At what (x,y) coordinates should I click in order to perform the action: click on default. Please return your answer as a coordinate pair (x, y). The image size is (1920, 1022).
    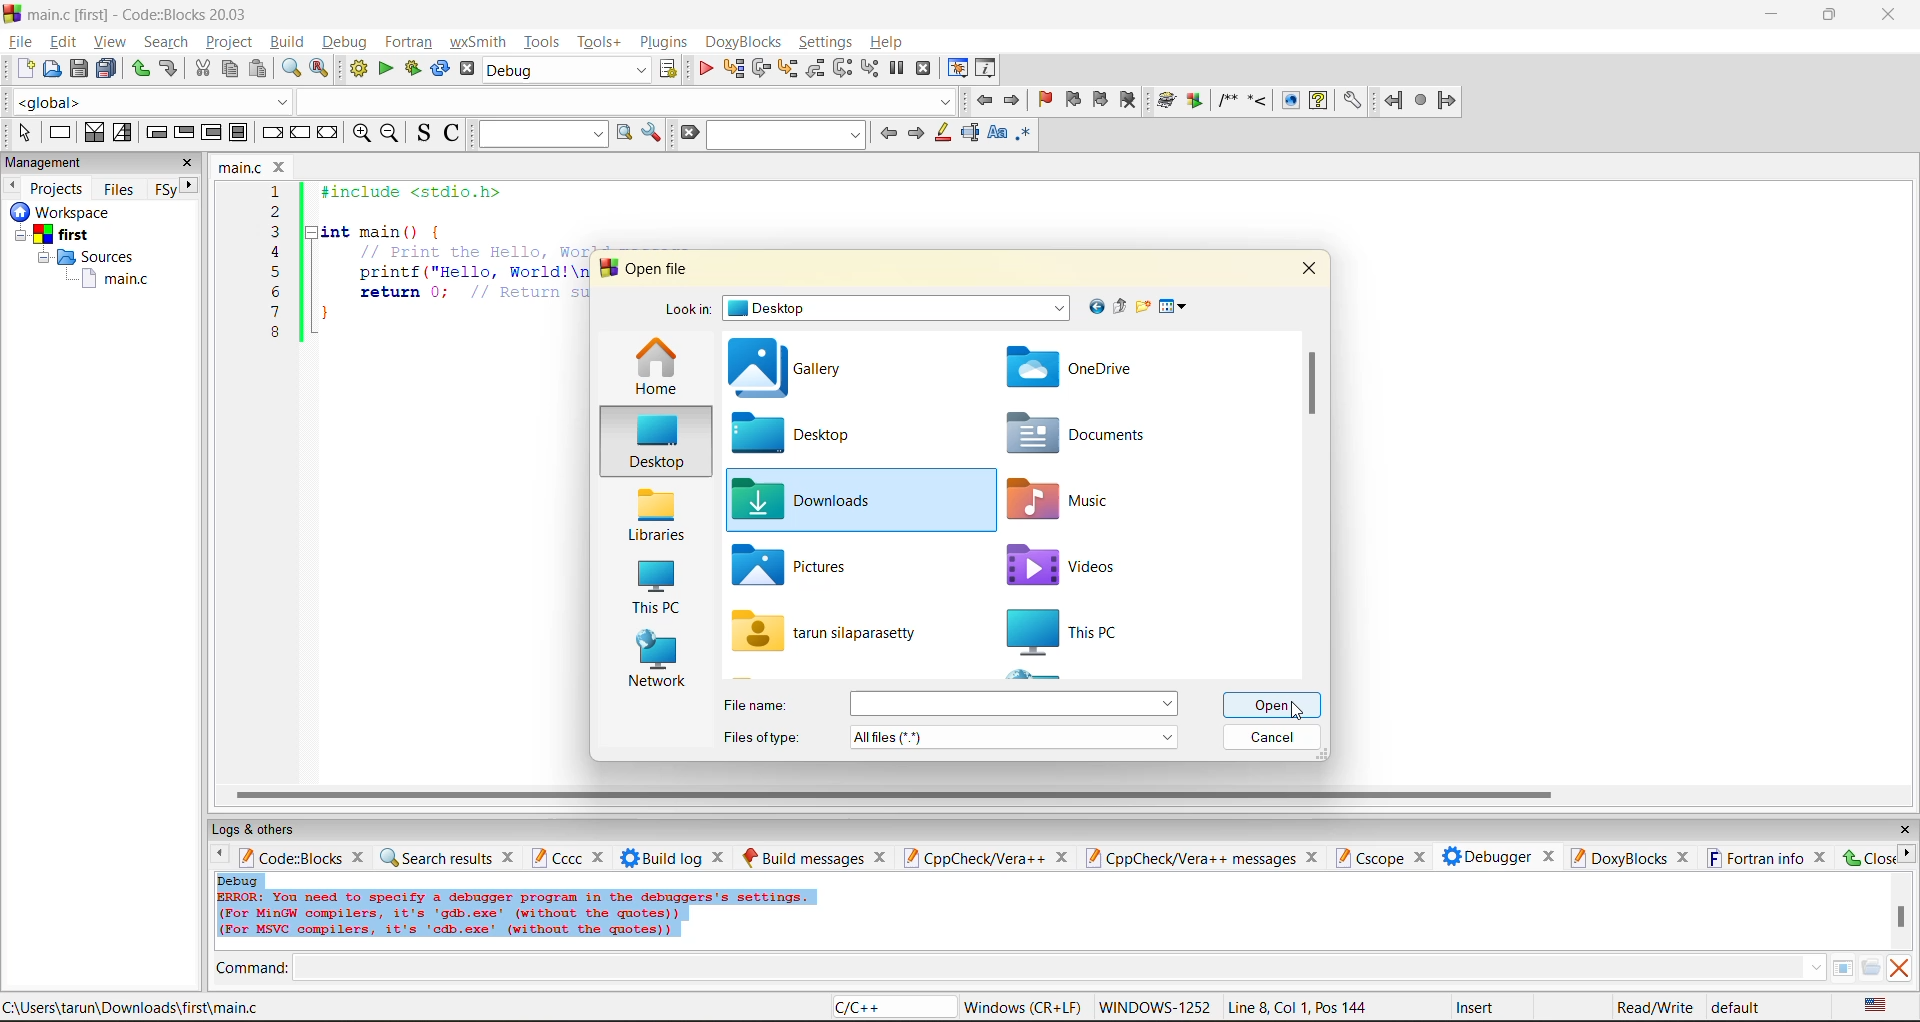
    Looking at the image, I should click on (1738, 1006).